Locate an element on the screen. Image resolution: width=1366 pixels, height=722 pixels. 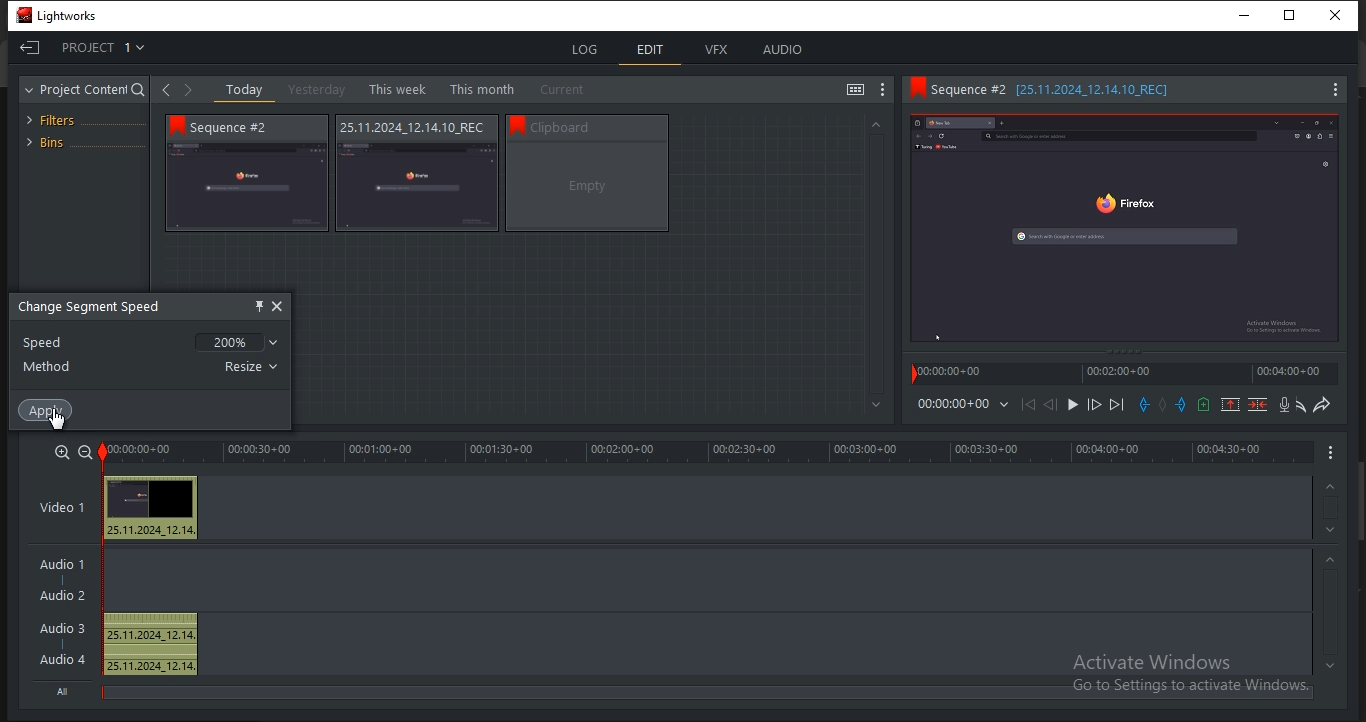
Sequence information is located at coordinates (411, 128).